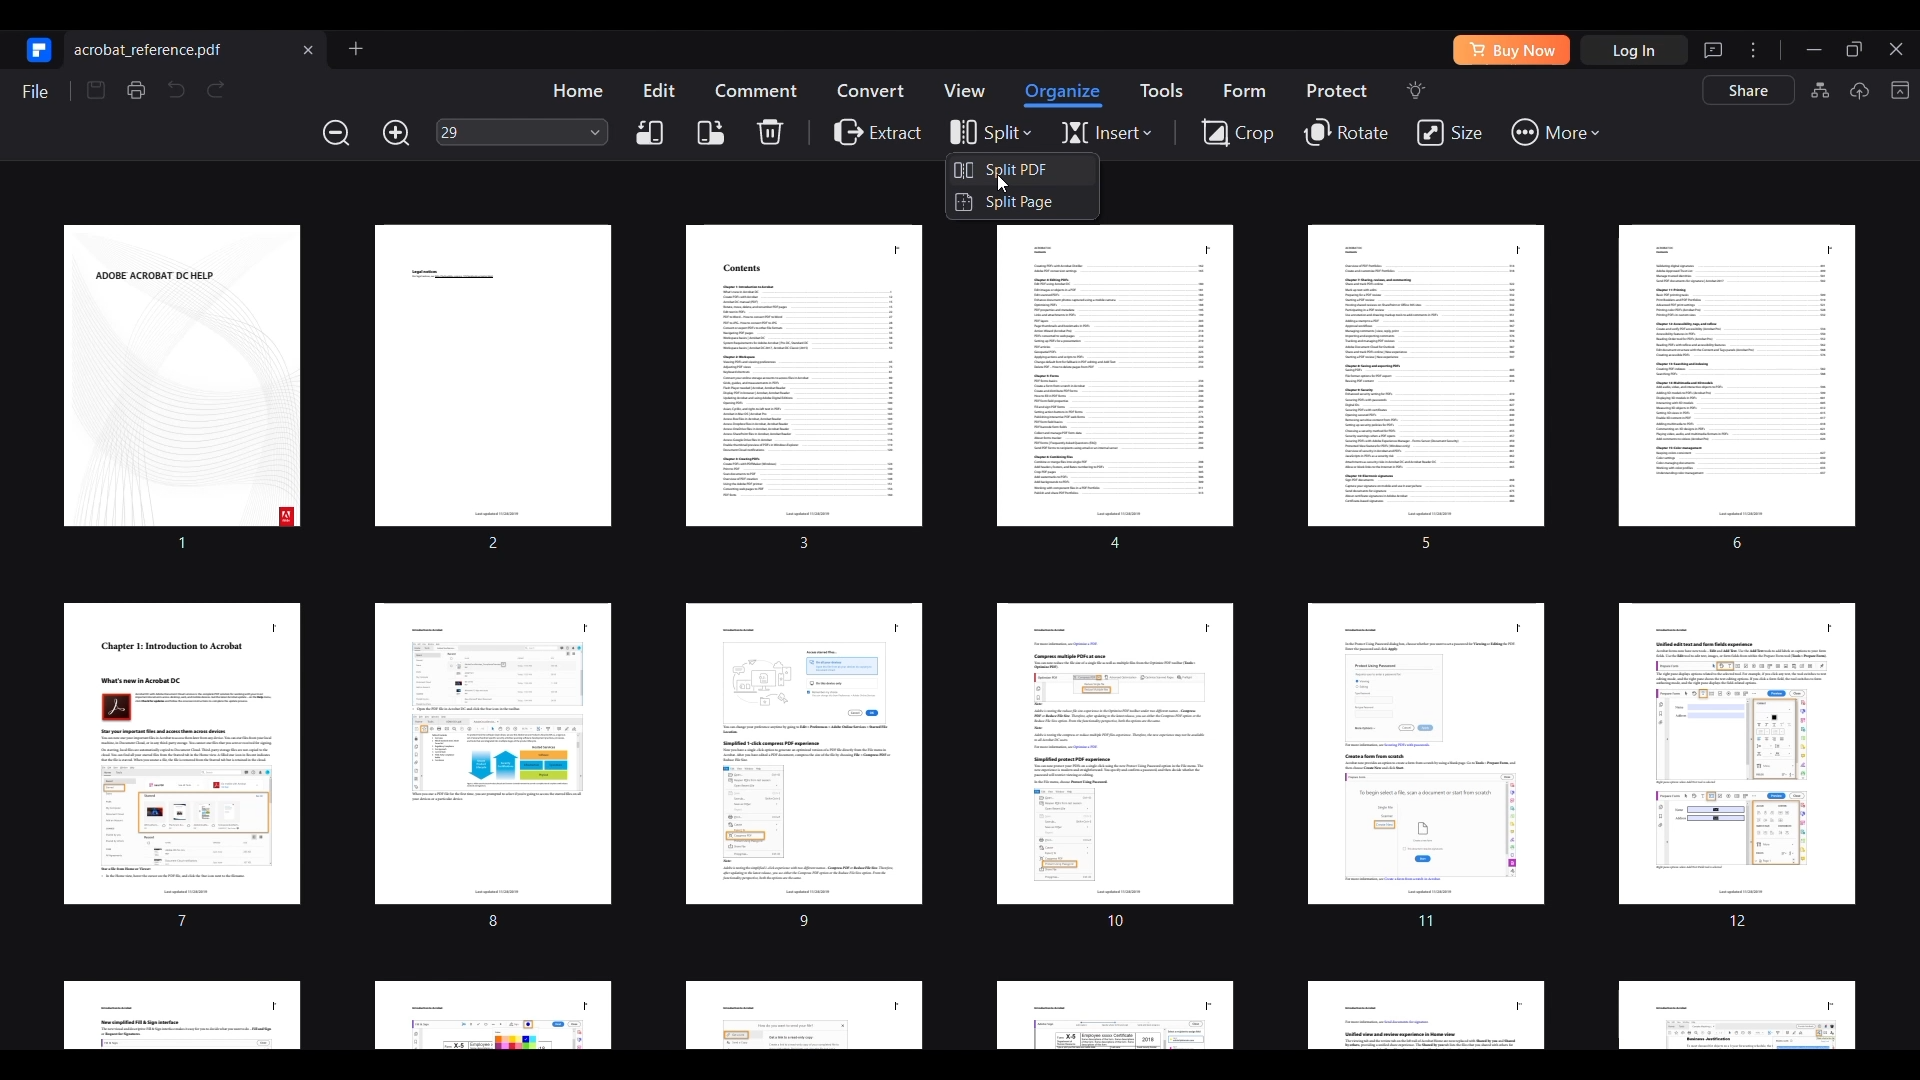 This screenshot has width=1920, height=1080. What do you see at coordinates (36, 49) in the screenshot?
I see `Go to start page` at bounding box center [36, 49].